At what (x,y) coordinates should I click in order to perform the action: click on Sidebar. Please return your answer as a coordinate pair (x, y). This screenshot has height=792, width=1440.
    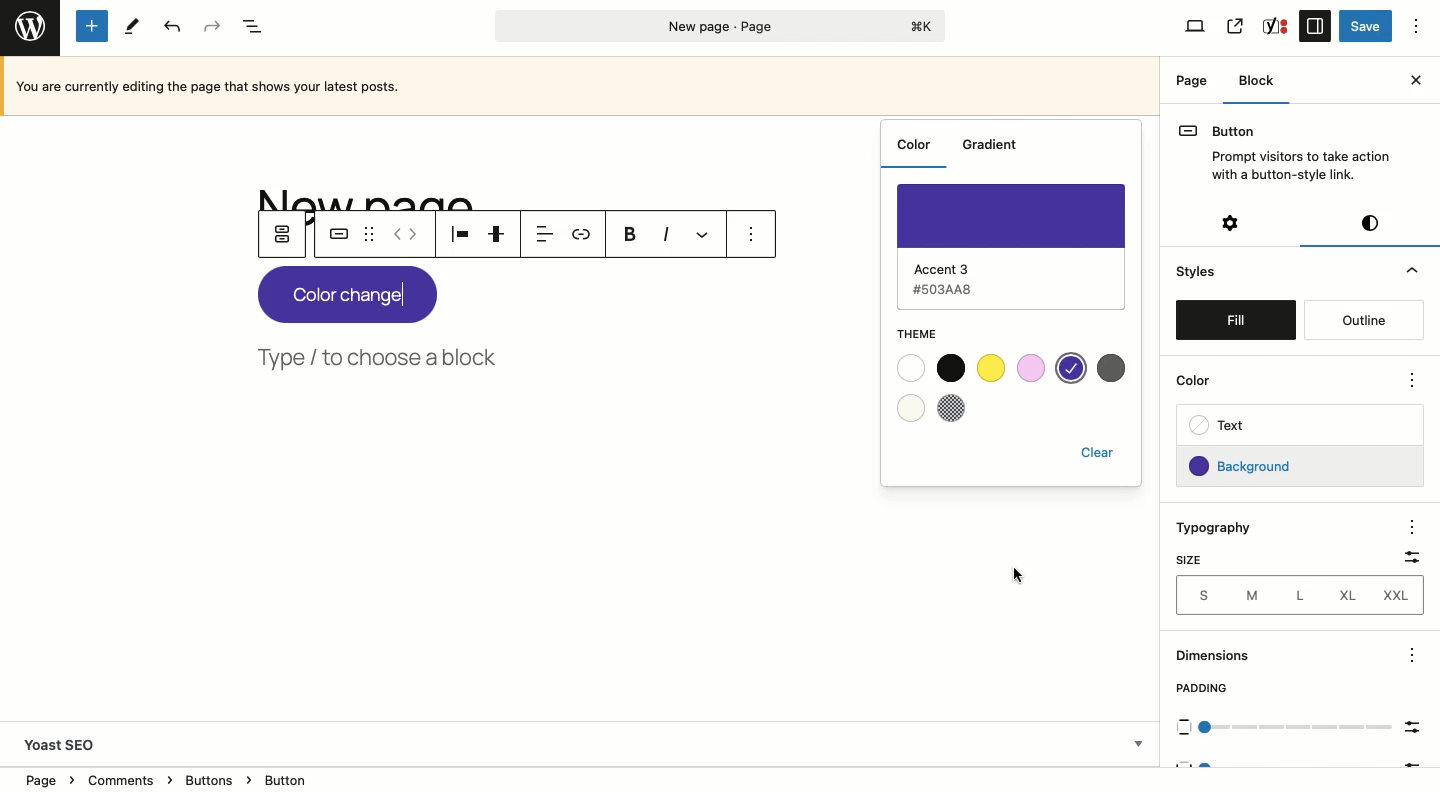
    Looking at the image, I should click on (1316, 25).